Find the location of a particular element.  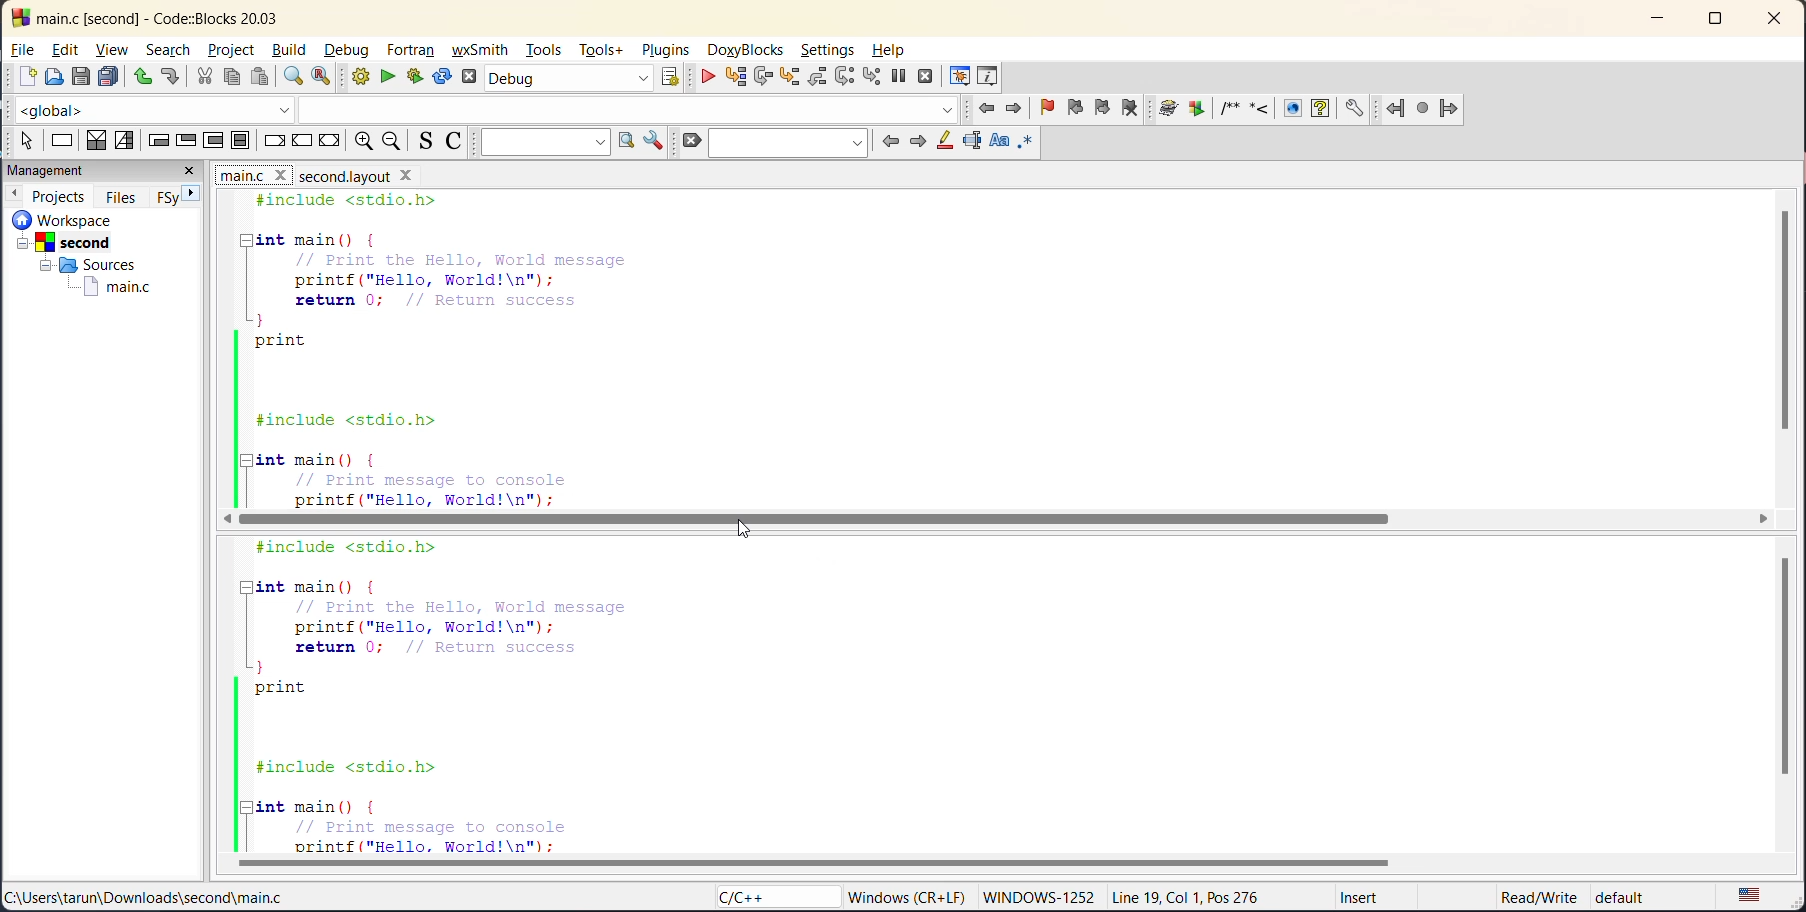

fortran is located at coordinates (410, 50).